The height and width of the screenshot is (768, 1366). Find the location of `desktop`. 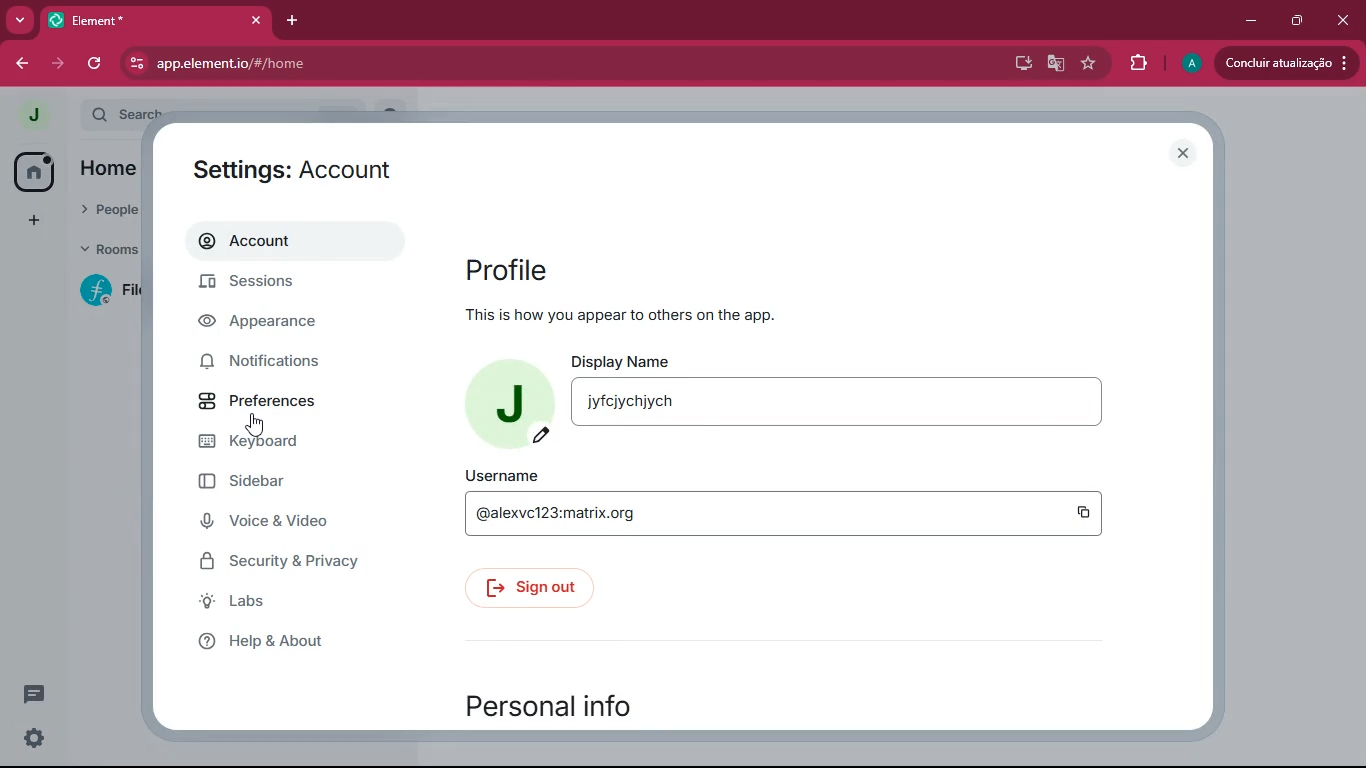

desktop is located at coordinates (1015, 63).